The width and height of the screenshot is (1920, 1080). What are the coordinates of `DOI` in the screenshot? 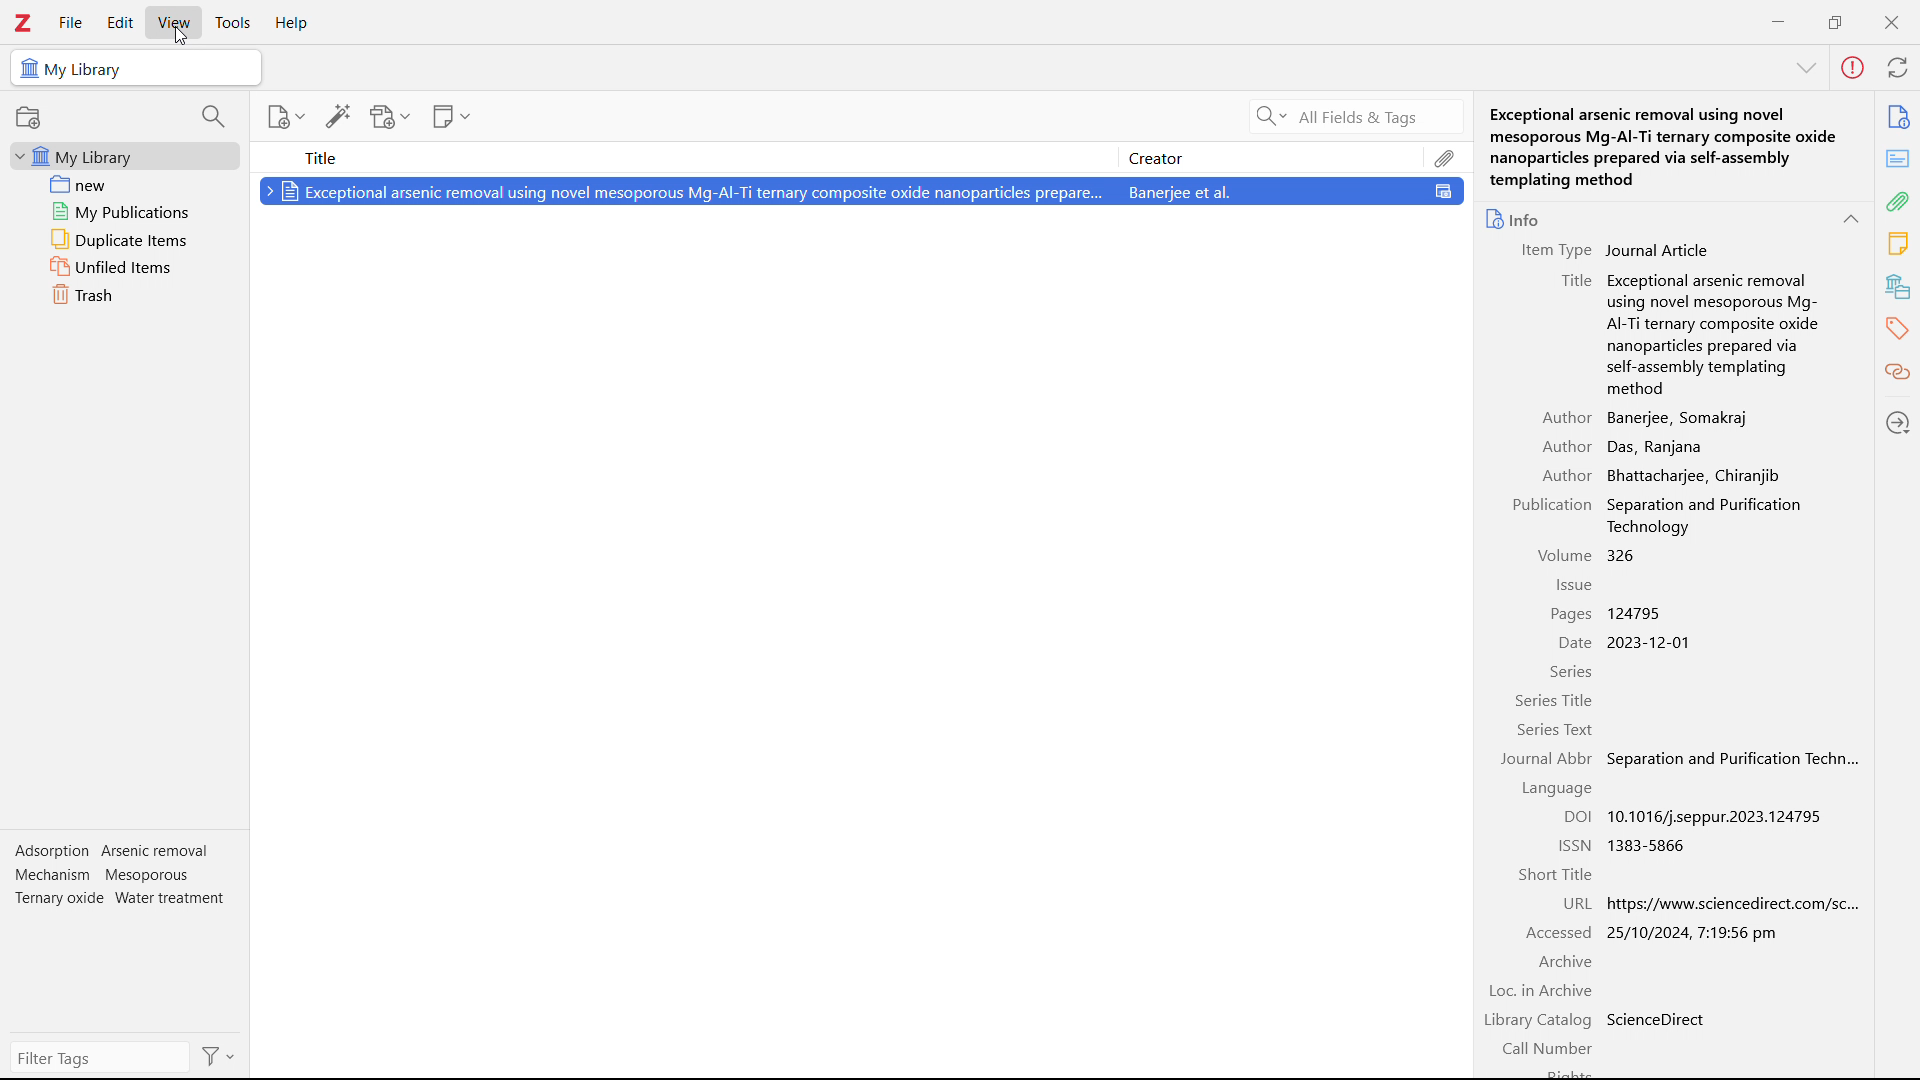 It's located at (1575, 817).